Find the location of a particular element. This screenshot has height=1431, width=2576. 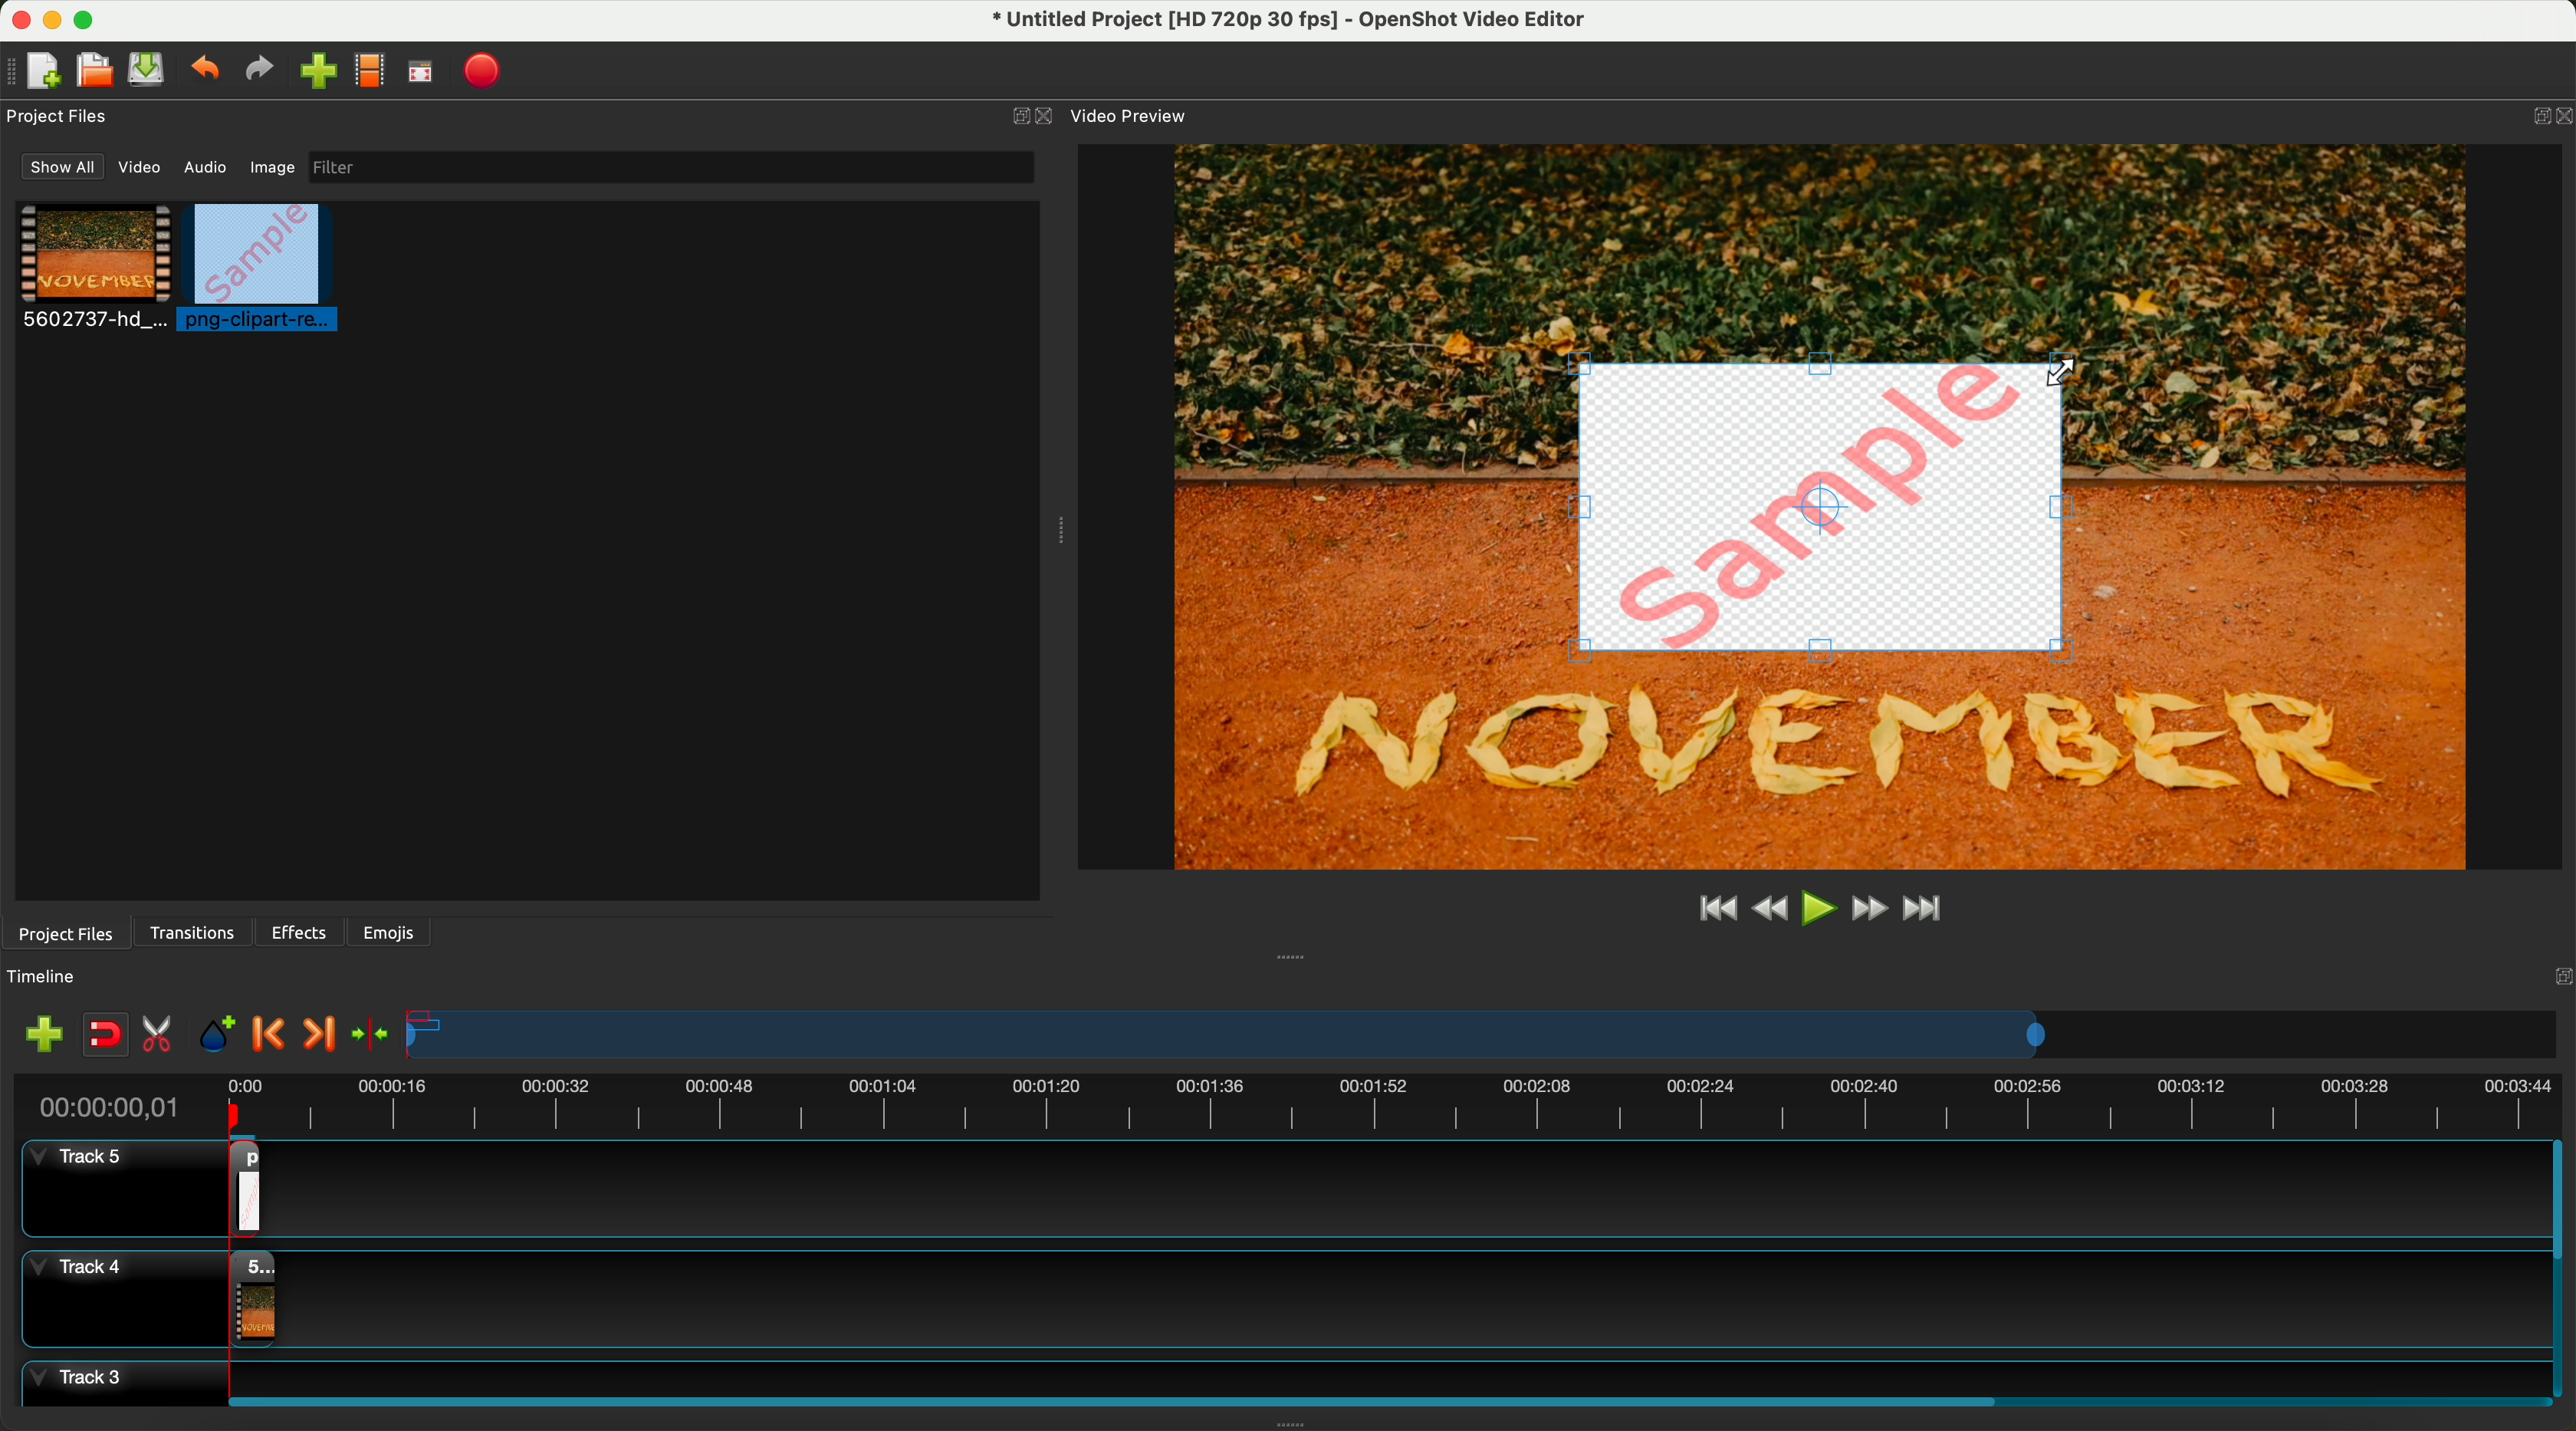

video is located at coordinates (95, 270).